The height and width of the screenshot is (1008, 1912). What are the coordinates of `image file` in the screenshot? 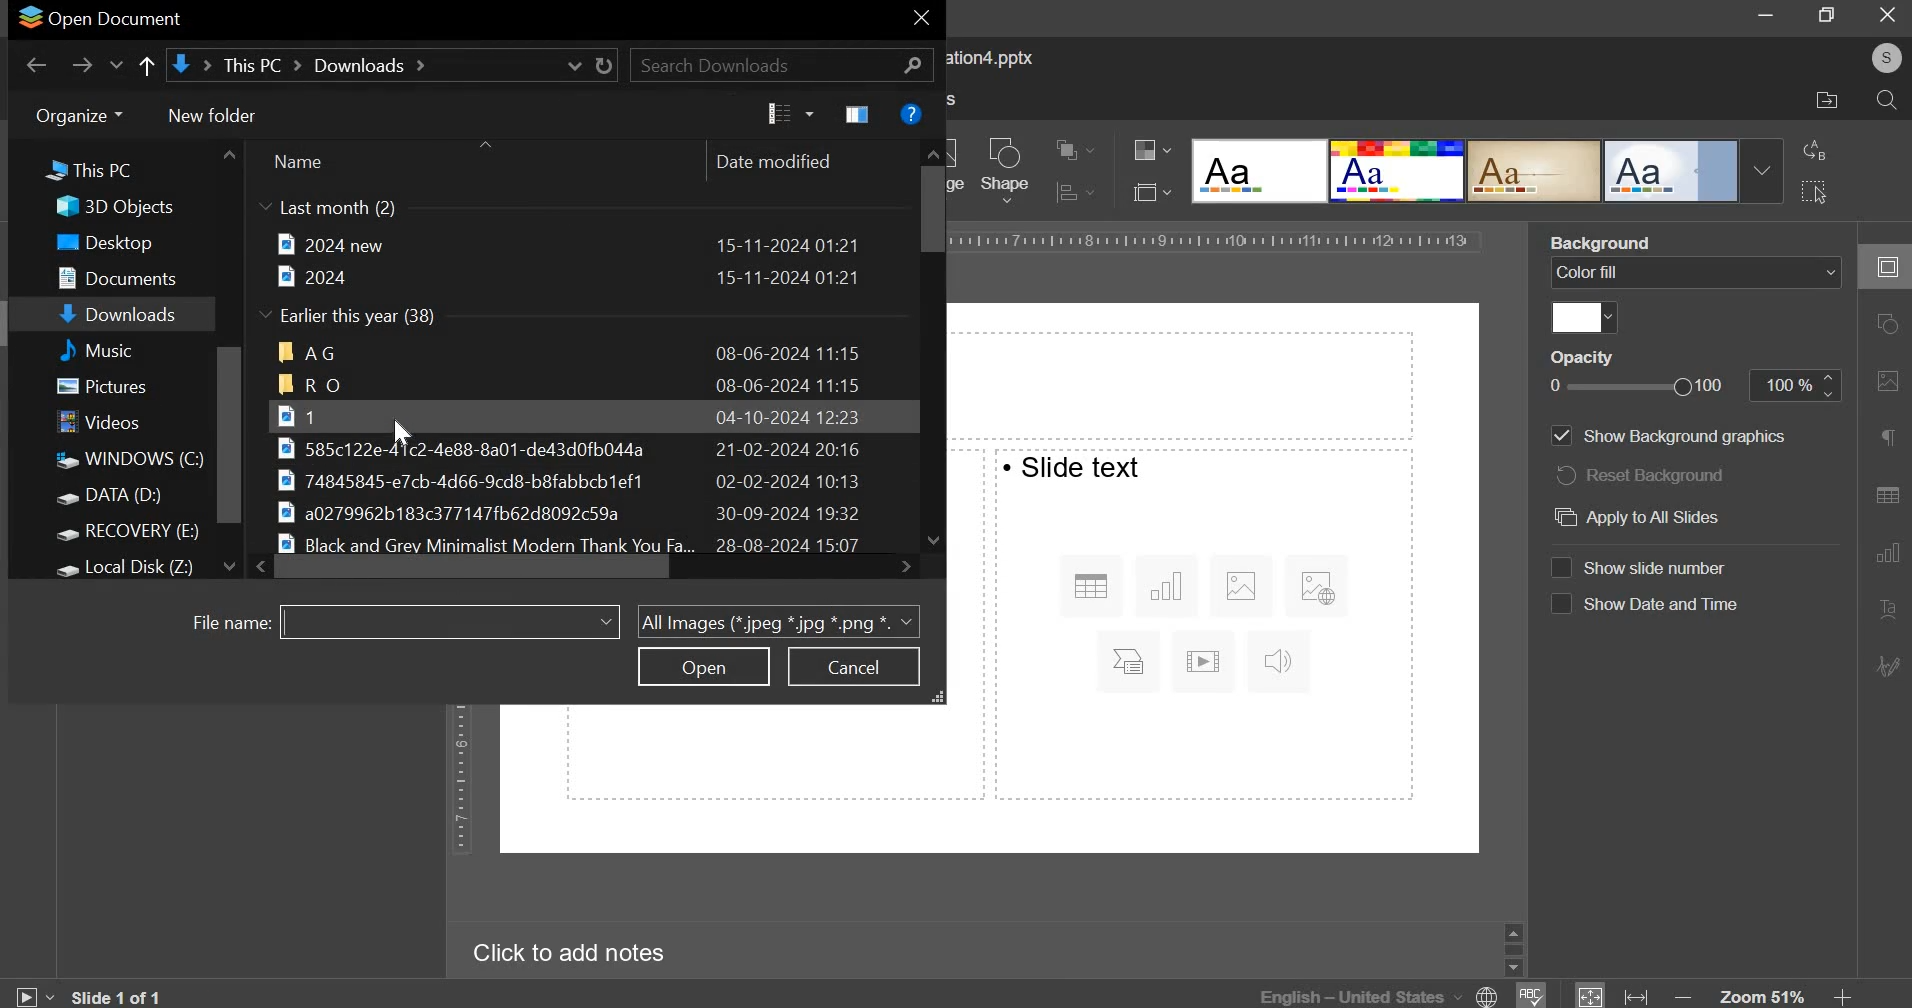 It's located at (583, 514).